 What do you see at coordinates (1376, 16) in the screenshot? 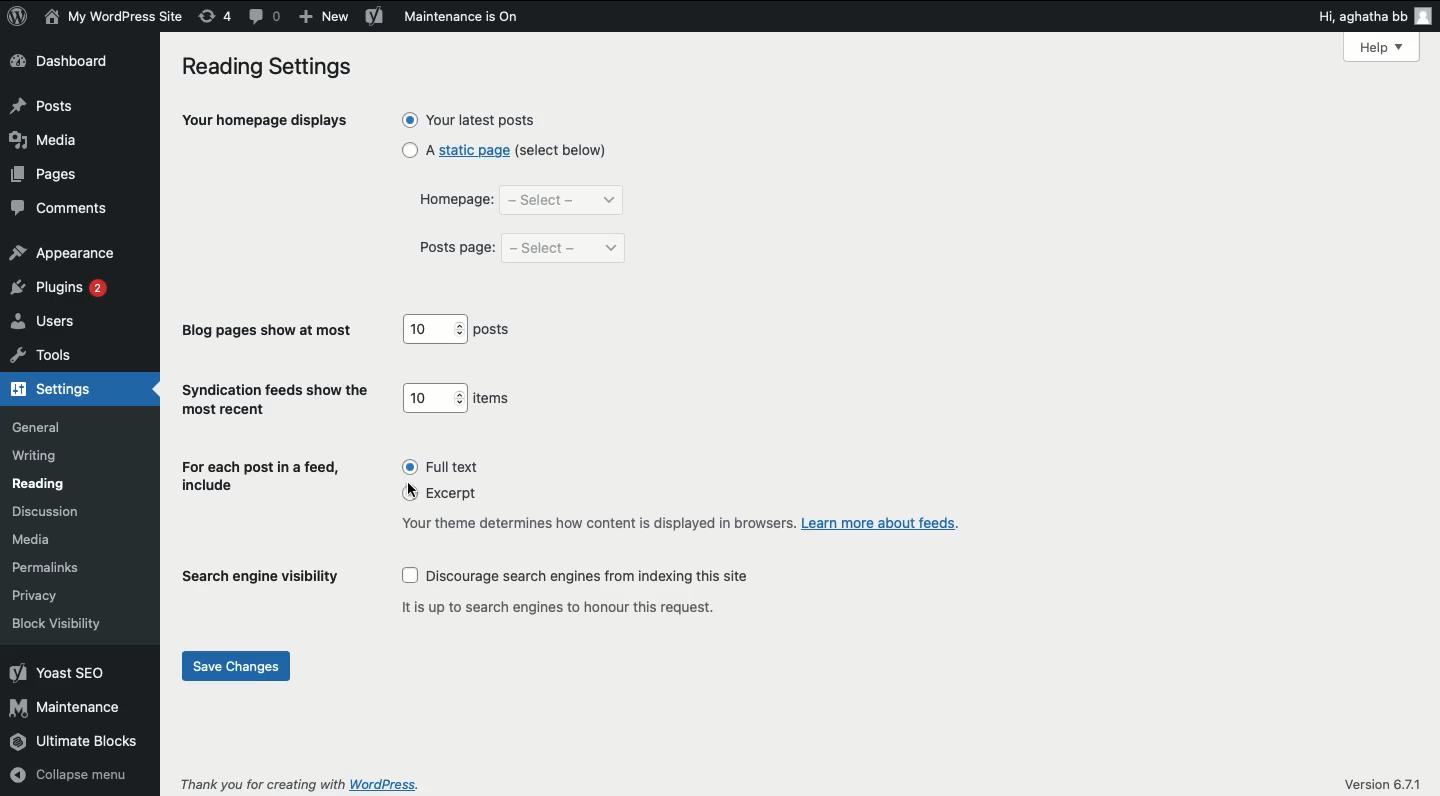
I see `hi aghatha bb` at bounding box center [1376, 16].